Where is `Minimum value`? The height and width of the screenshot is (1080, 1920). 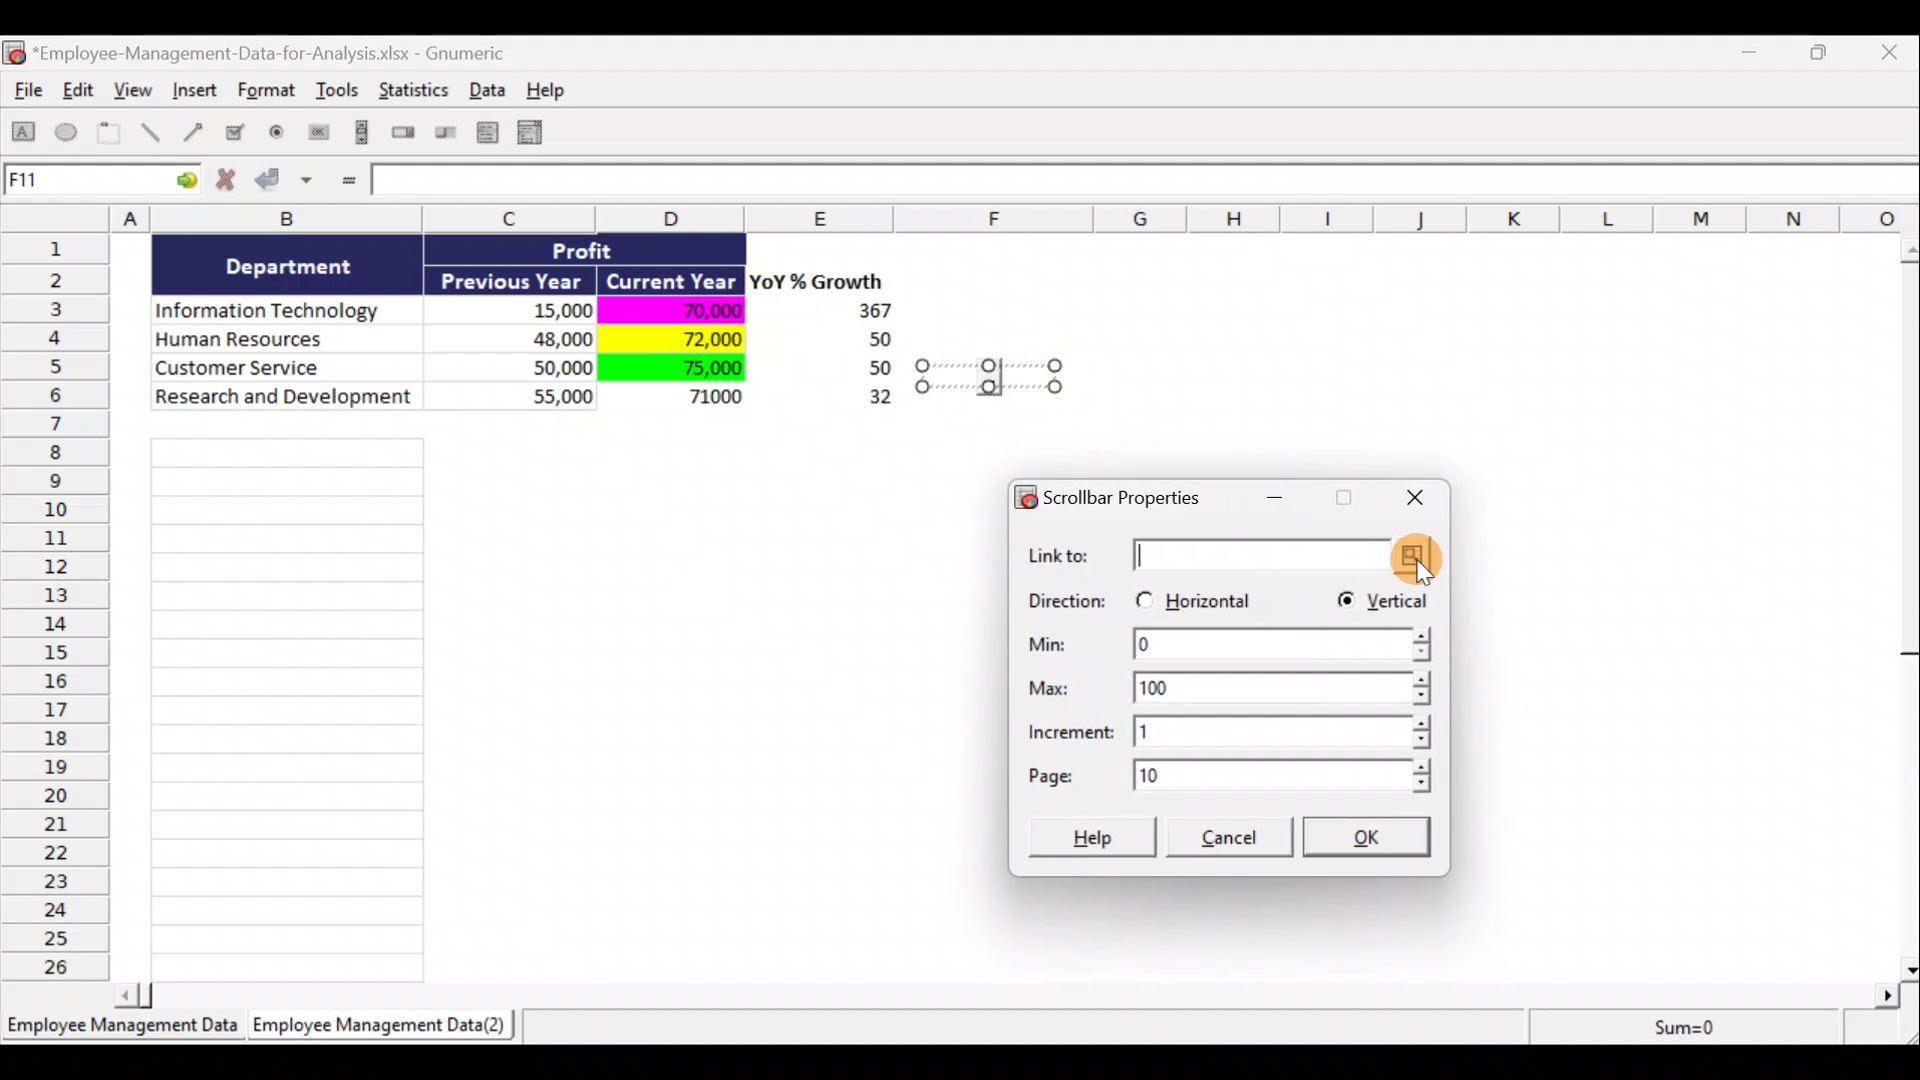
Minimum value is located at coordinates (1227, 647).